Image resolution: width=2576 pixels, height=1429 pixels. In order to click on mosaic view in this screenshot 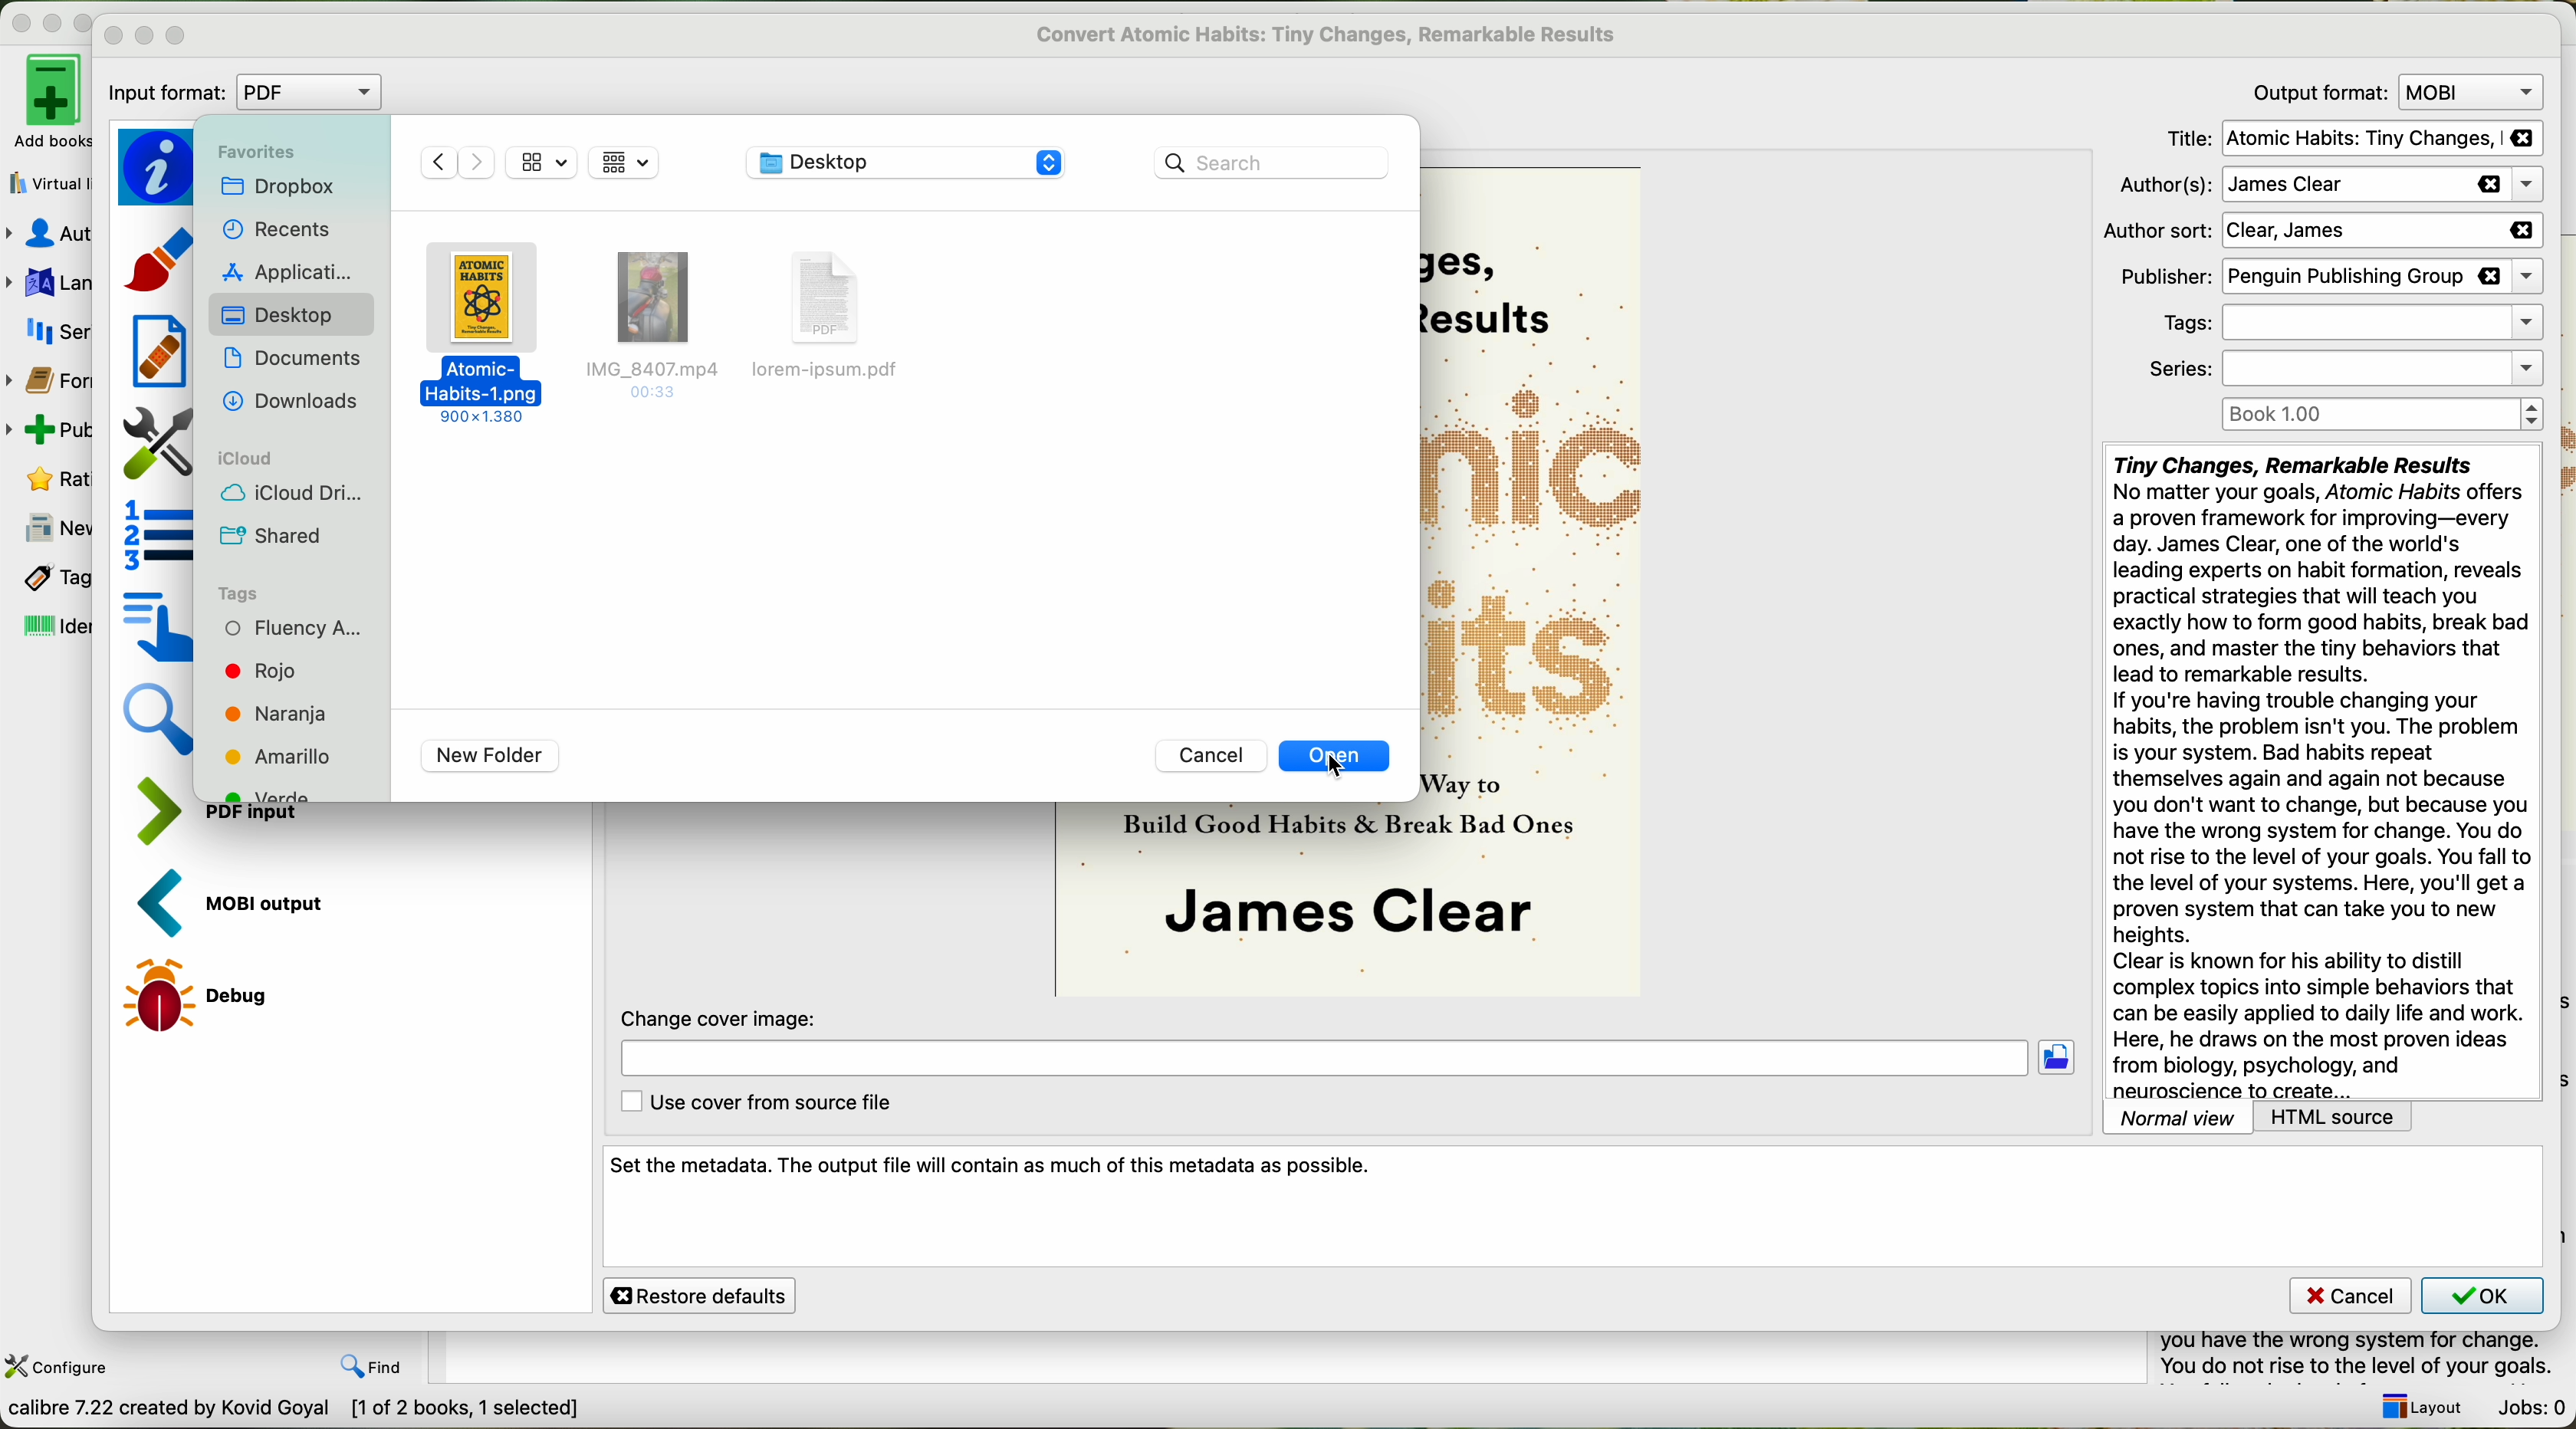, I will do `click(543, 162)`.